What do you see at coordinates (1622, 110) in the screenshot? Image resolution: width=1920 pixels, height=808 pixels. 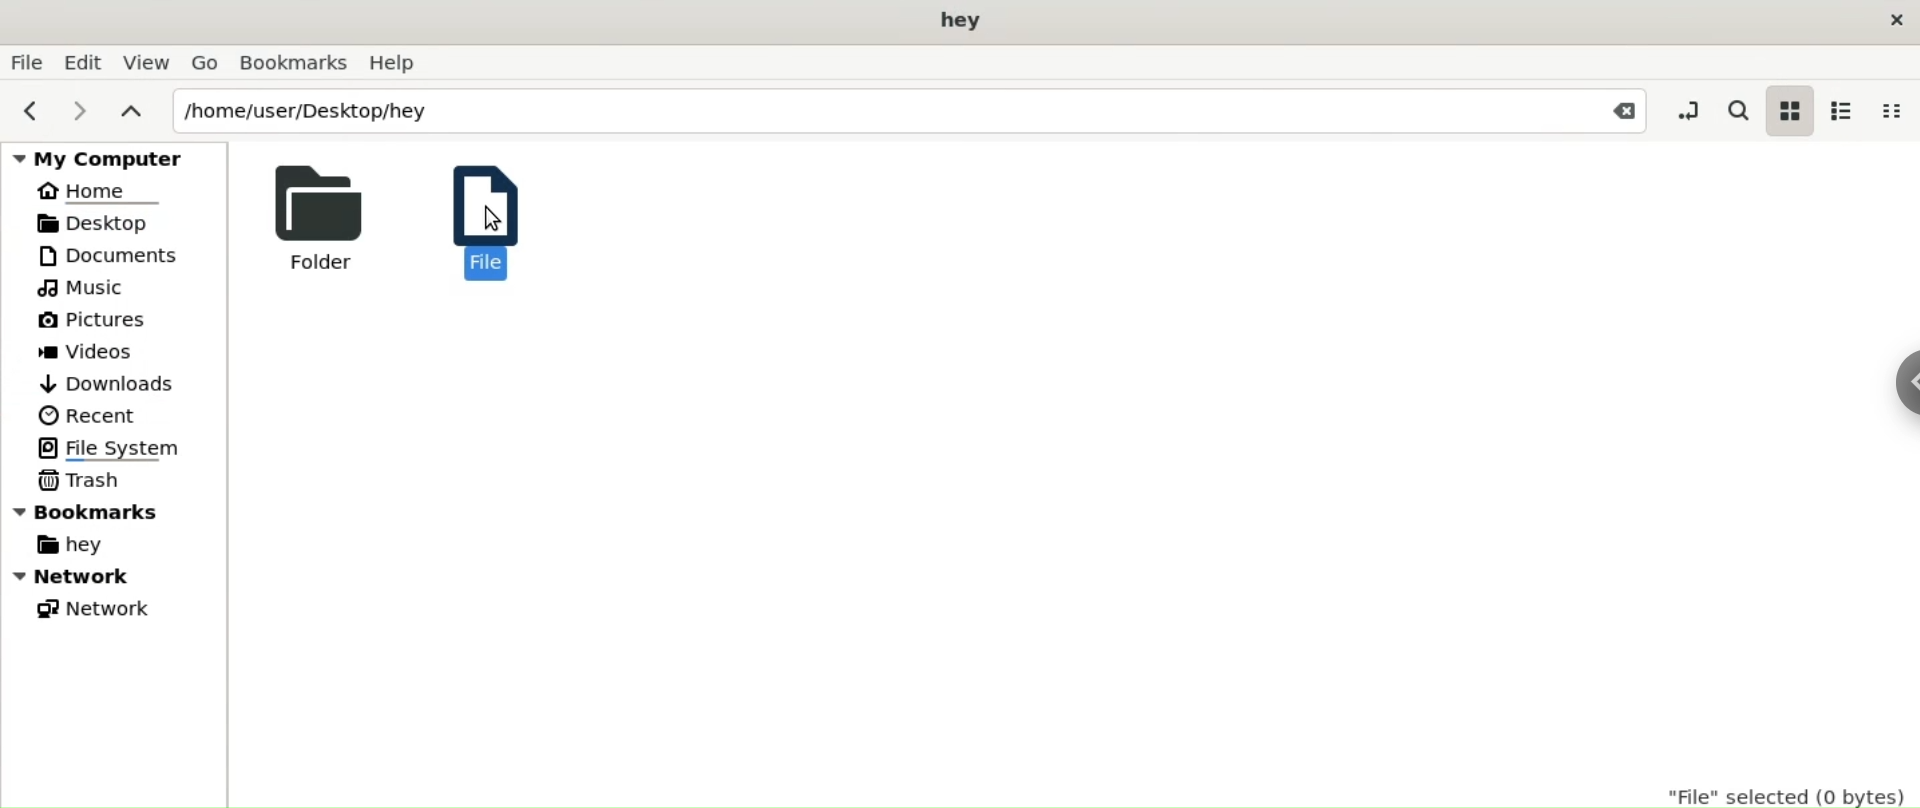 I see `Close` at bounding box center [1622, 110].